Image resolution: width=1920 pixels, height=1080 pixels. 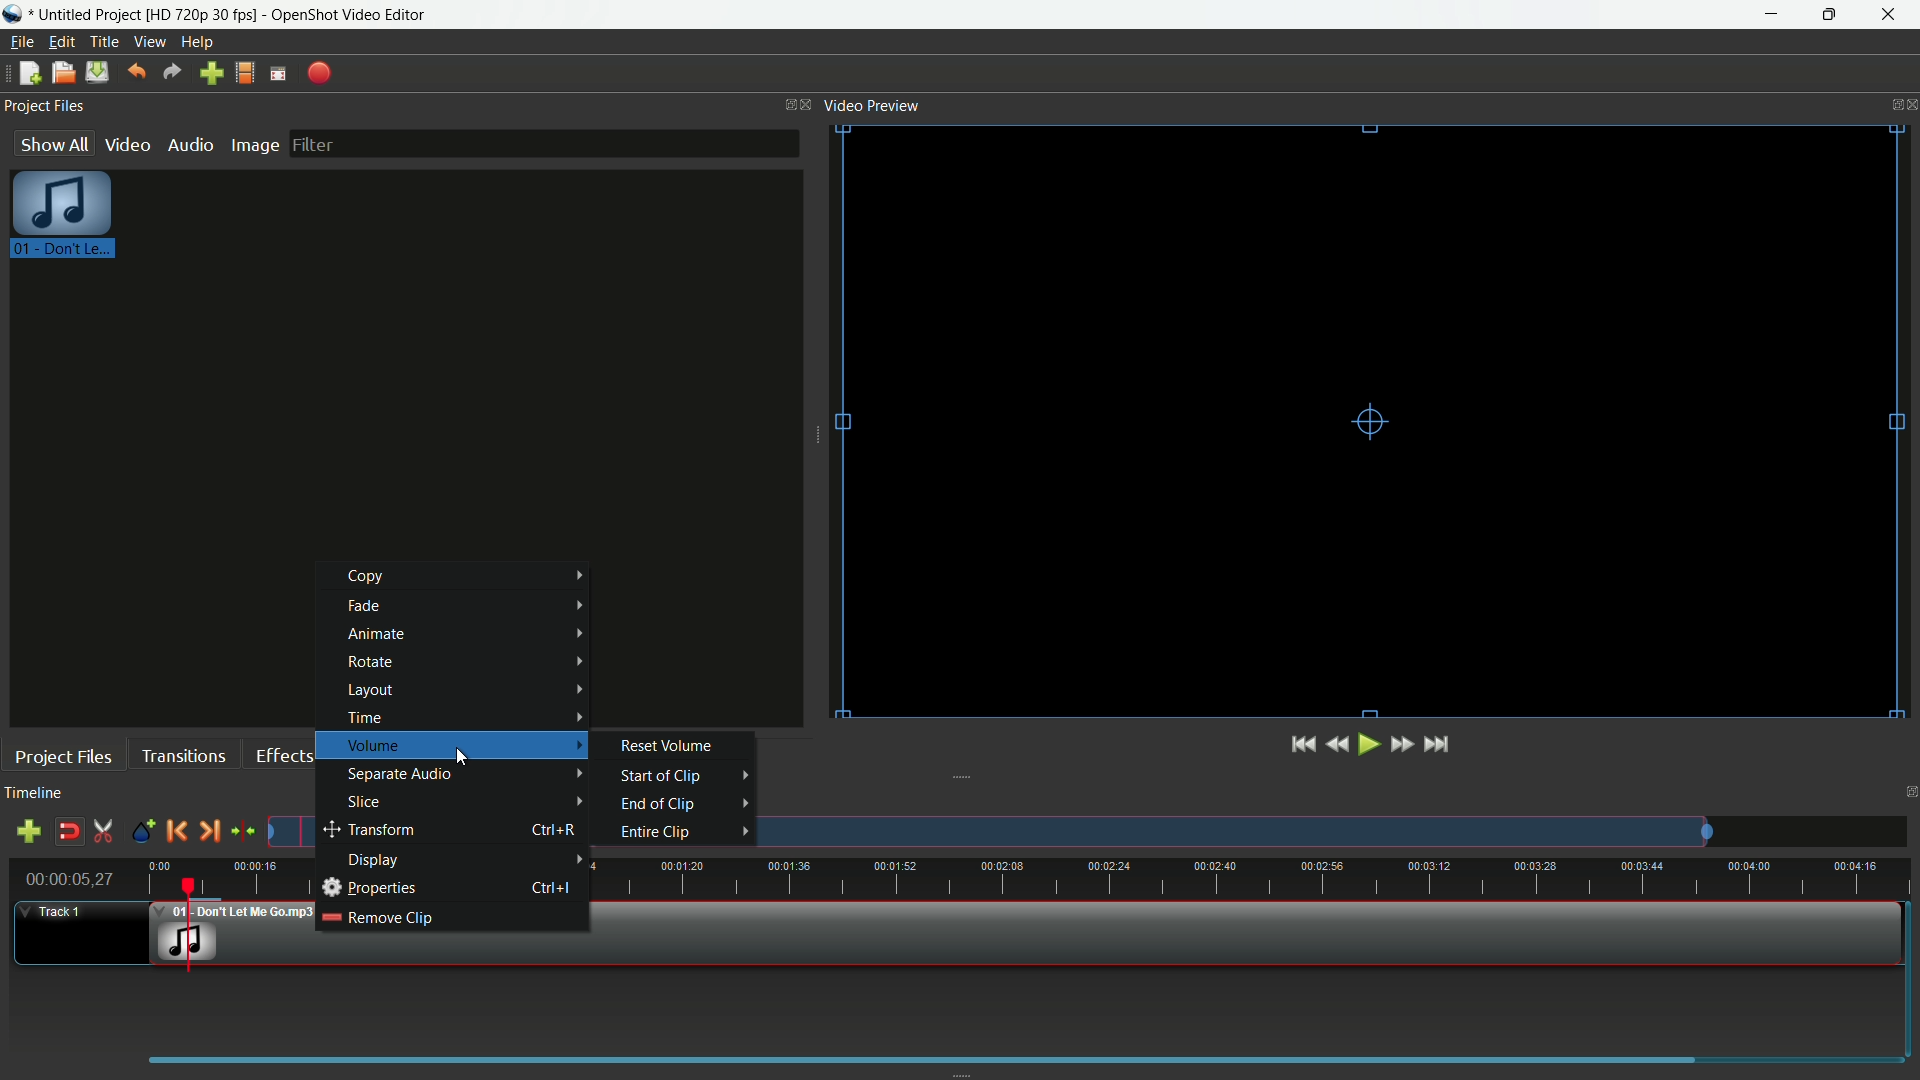 What do you see at coordinates (185, 756) in the screenshot?
I see `transitions` at bounding box center [185, 756].